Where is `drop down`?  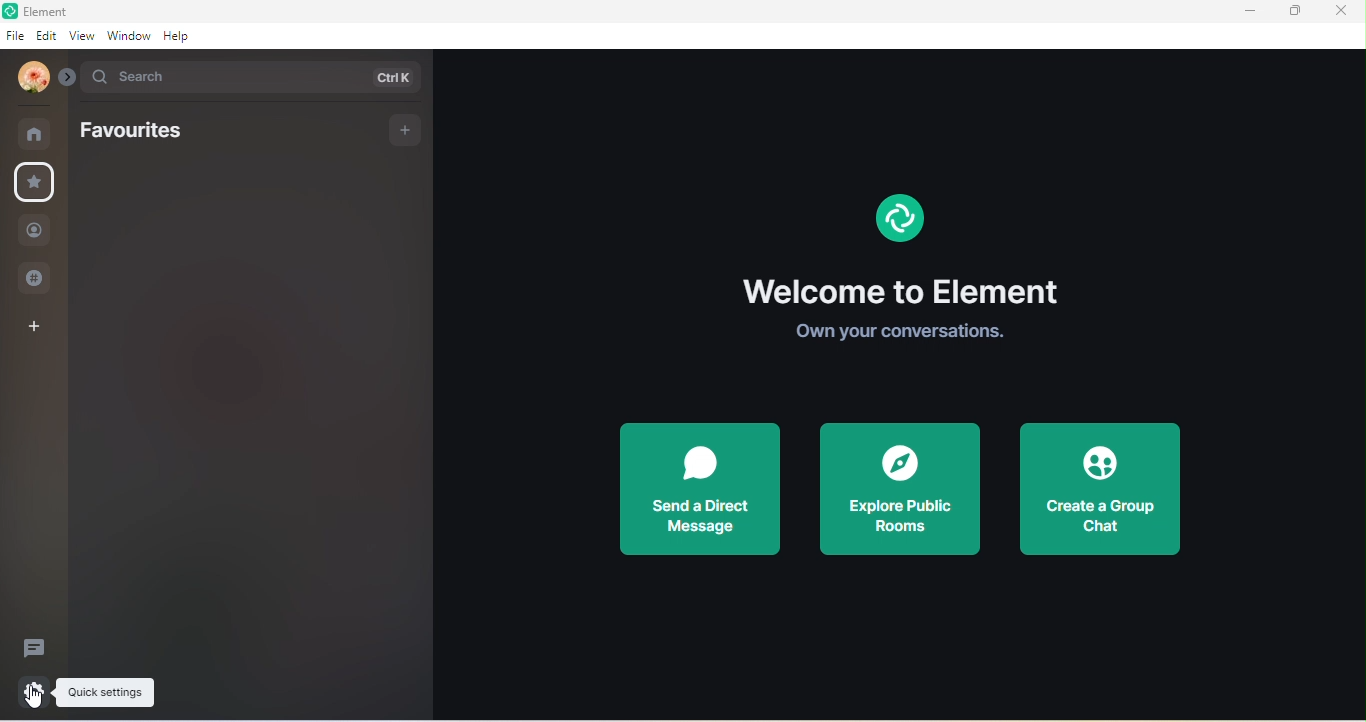
drop down is located at coordinates (70, 75).